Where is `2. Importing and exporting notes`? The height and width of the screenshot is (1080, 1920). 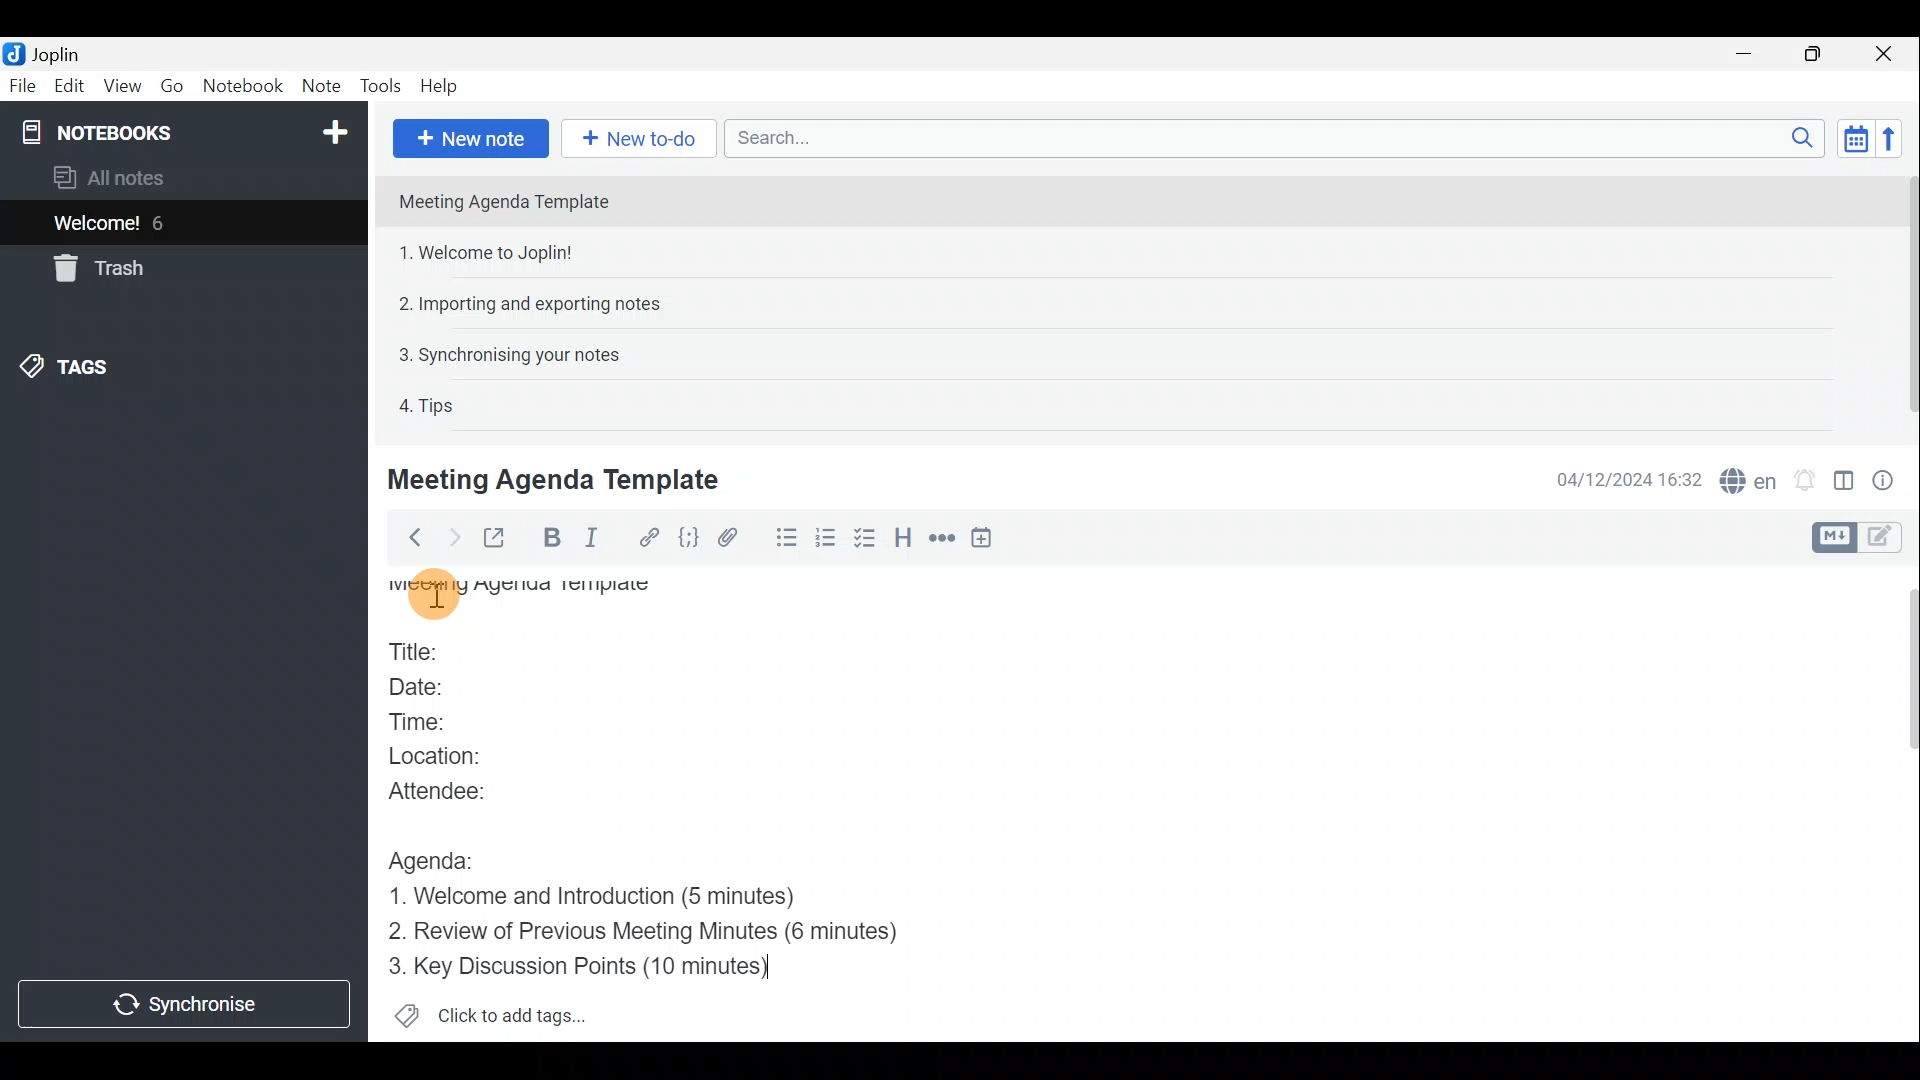 2. Importing and exporting notes is located at coordinates (537, 304).